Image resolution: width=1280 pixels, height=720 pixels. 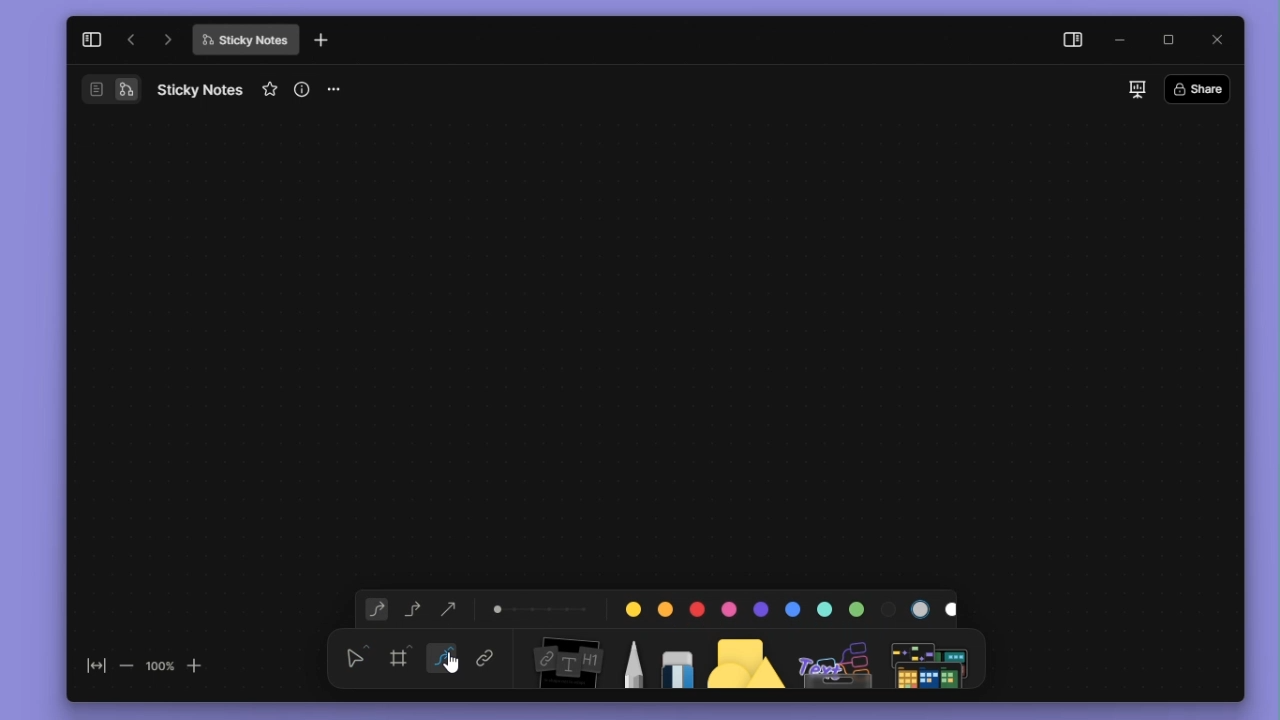 What do you see at coordinates (131, 40) in the screenshot?
I see `go back` at bounding box center [131, 40].